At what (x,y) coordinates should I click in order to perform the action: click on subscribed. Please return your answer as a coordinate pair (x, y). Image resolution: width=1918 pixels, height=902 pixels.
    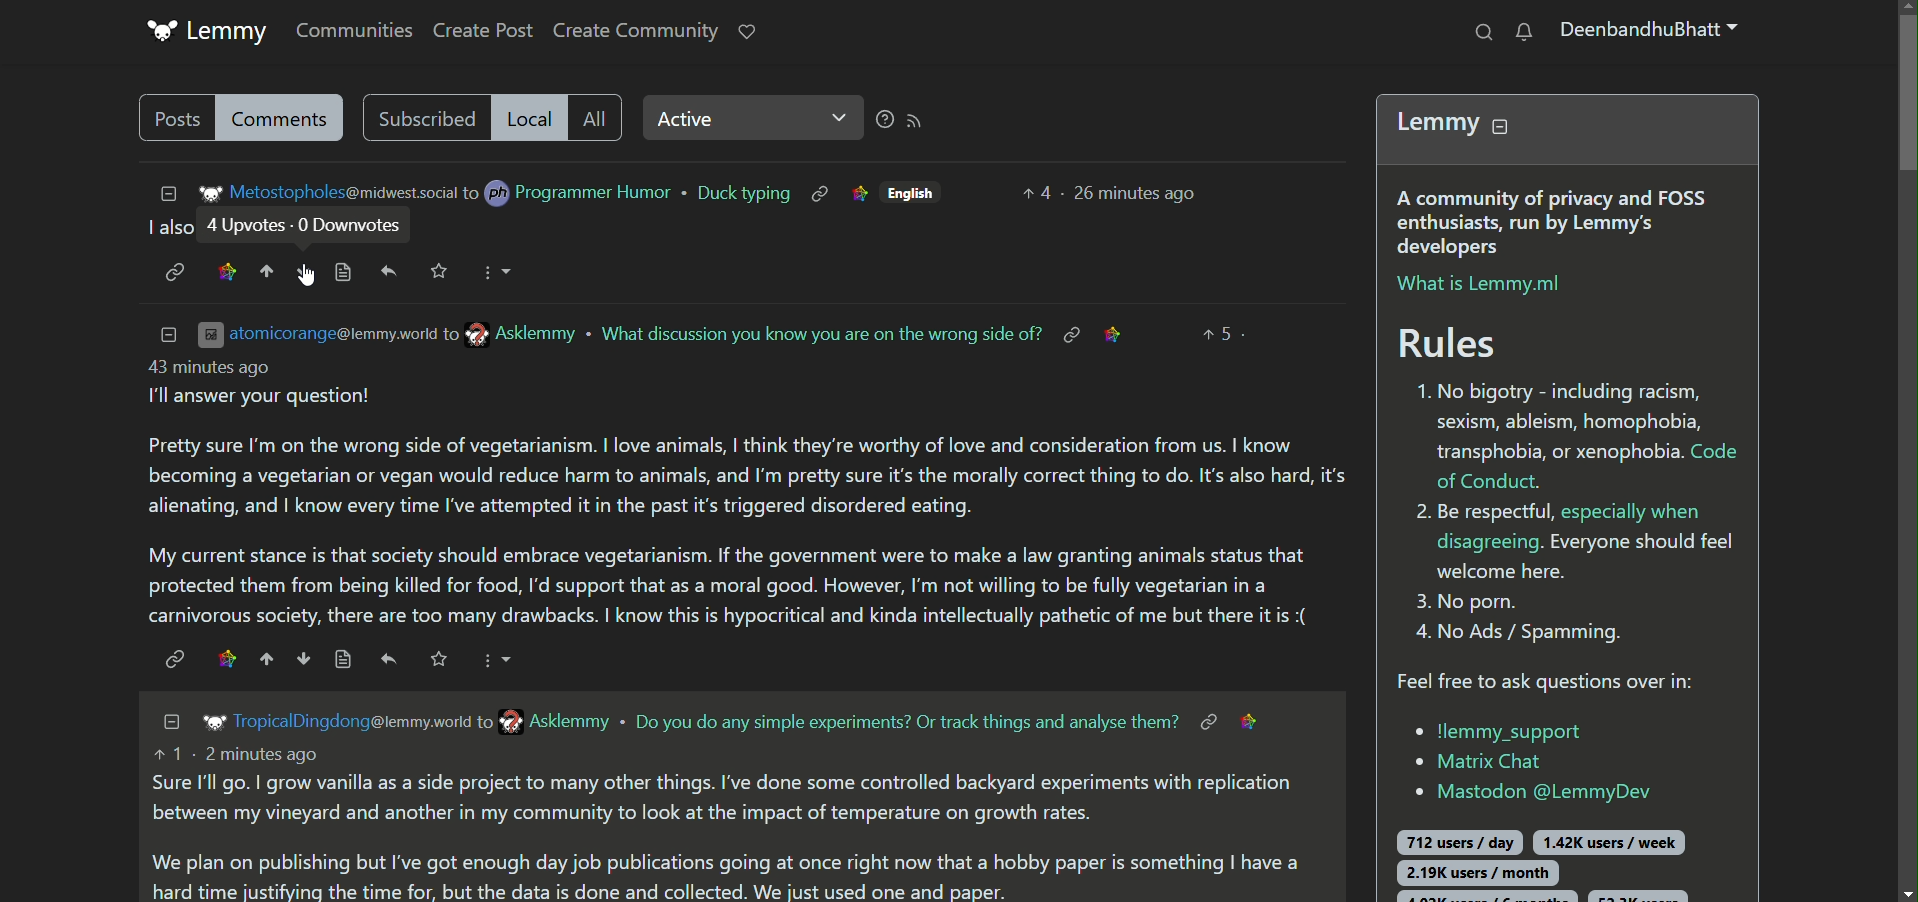
    Looking at the image, I should click on (421, 117).